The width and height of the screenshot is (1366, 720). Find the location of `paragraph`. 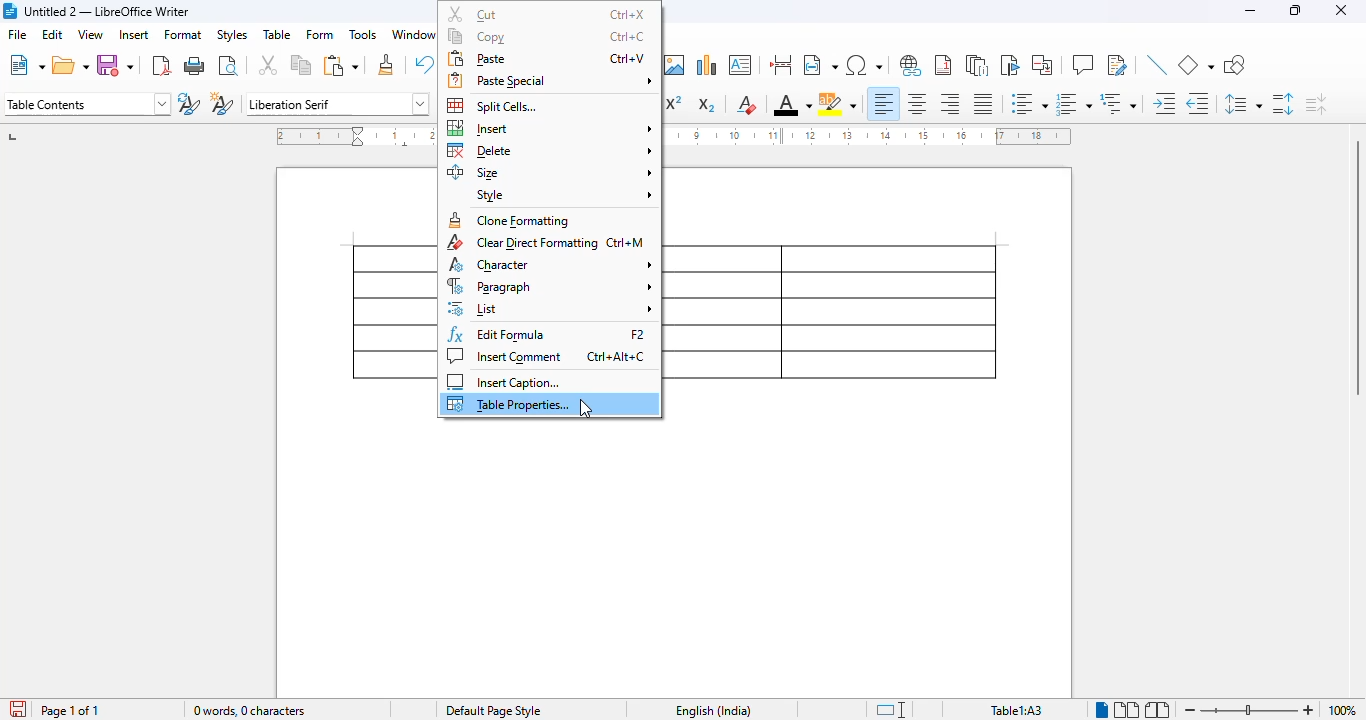

paragraph is located at coordinates (550, 286).